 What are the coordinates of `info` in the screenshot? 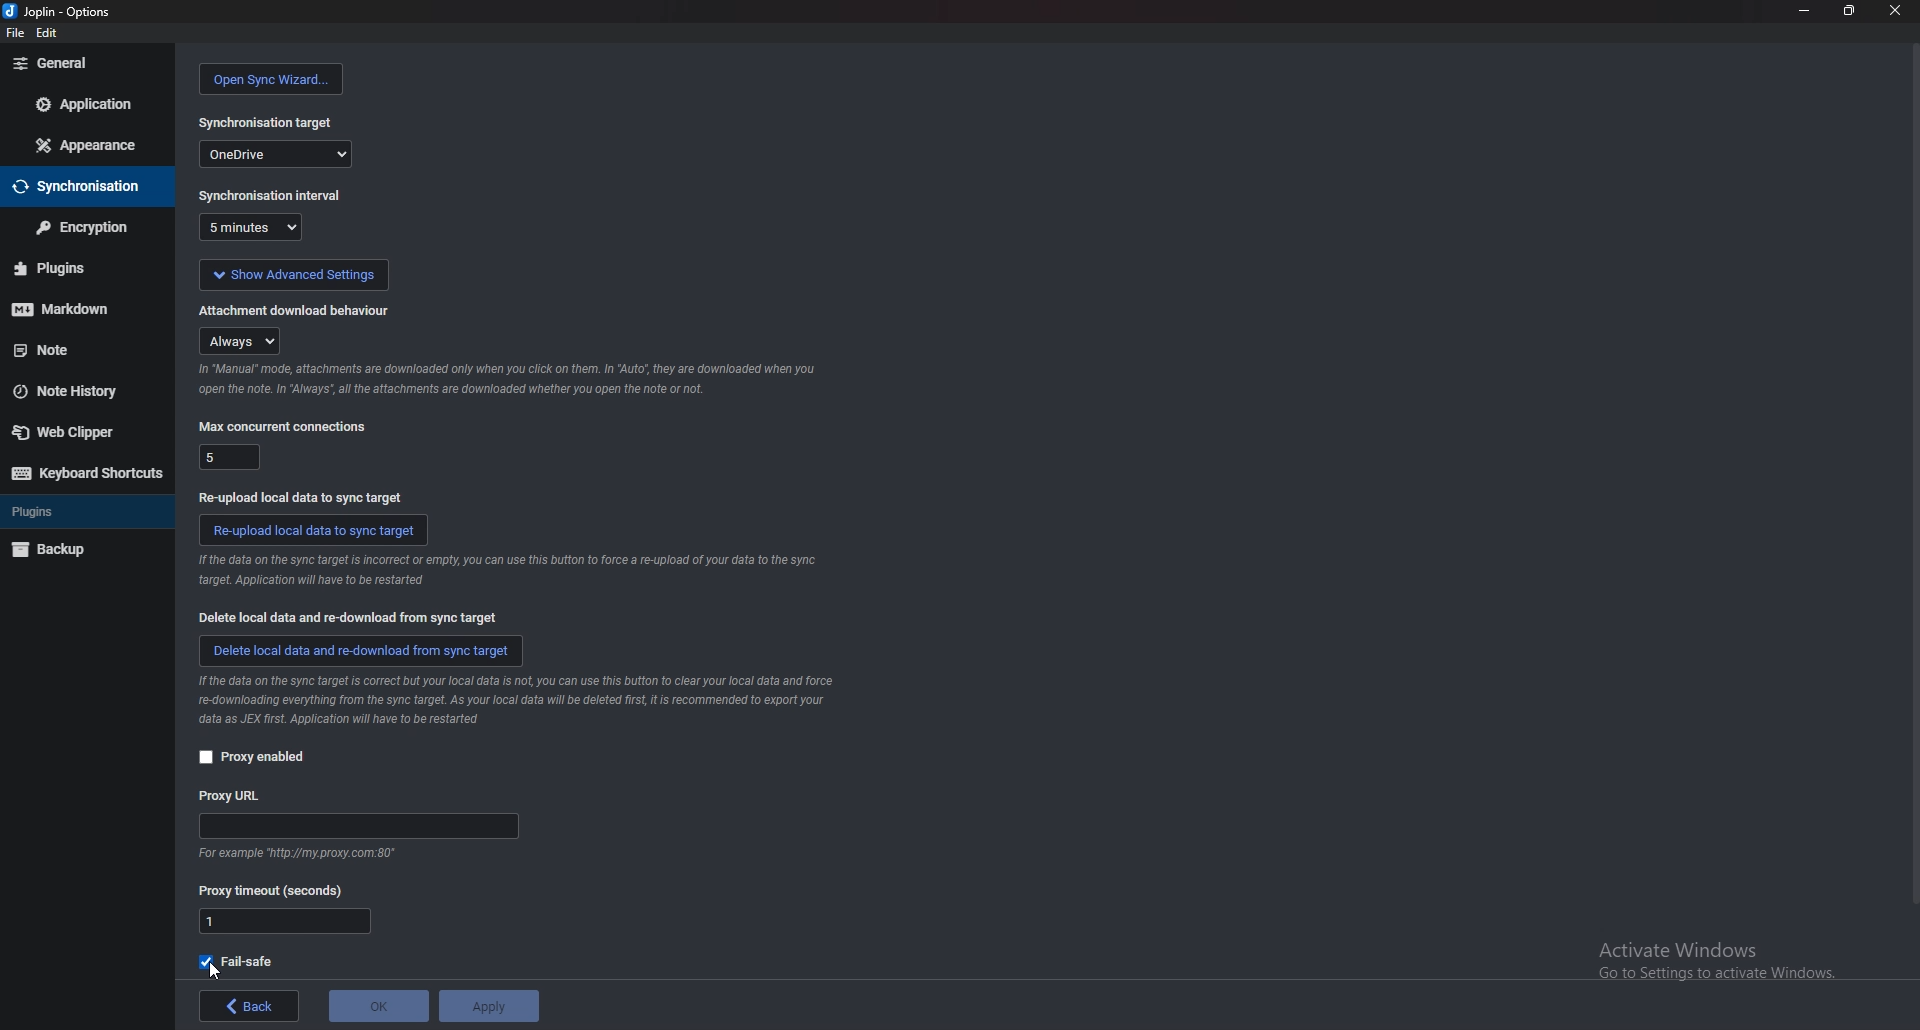 It's located at (513, 700).